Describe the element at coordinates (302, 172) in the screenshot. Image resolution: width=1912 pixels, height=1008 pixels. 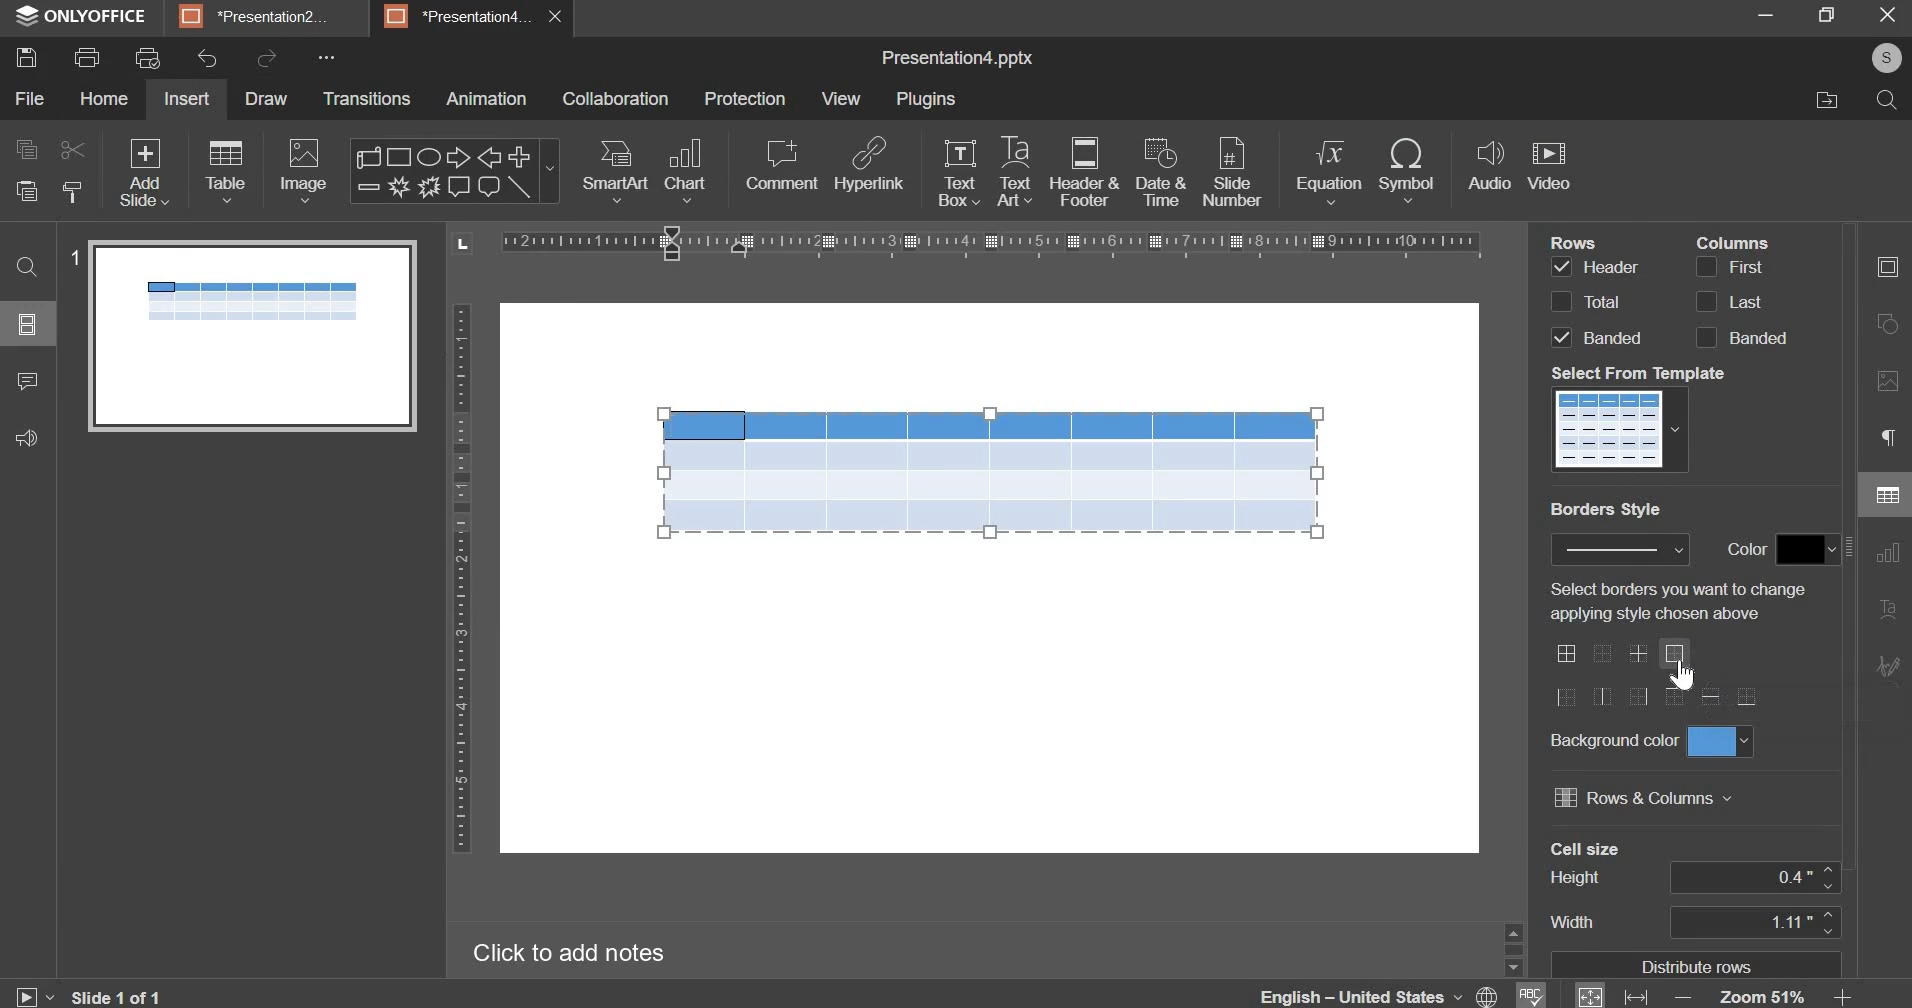
I see `image` at that location.